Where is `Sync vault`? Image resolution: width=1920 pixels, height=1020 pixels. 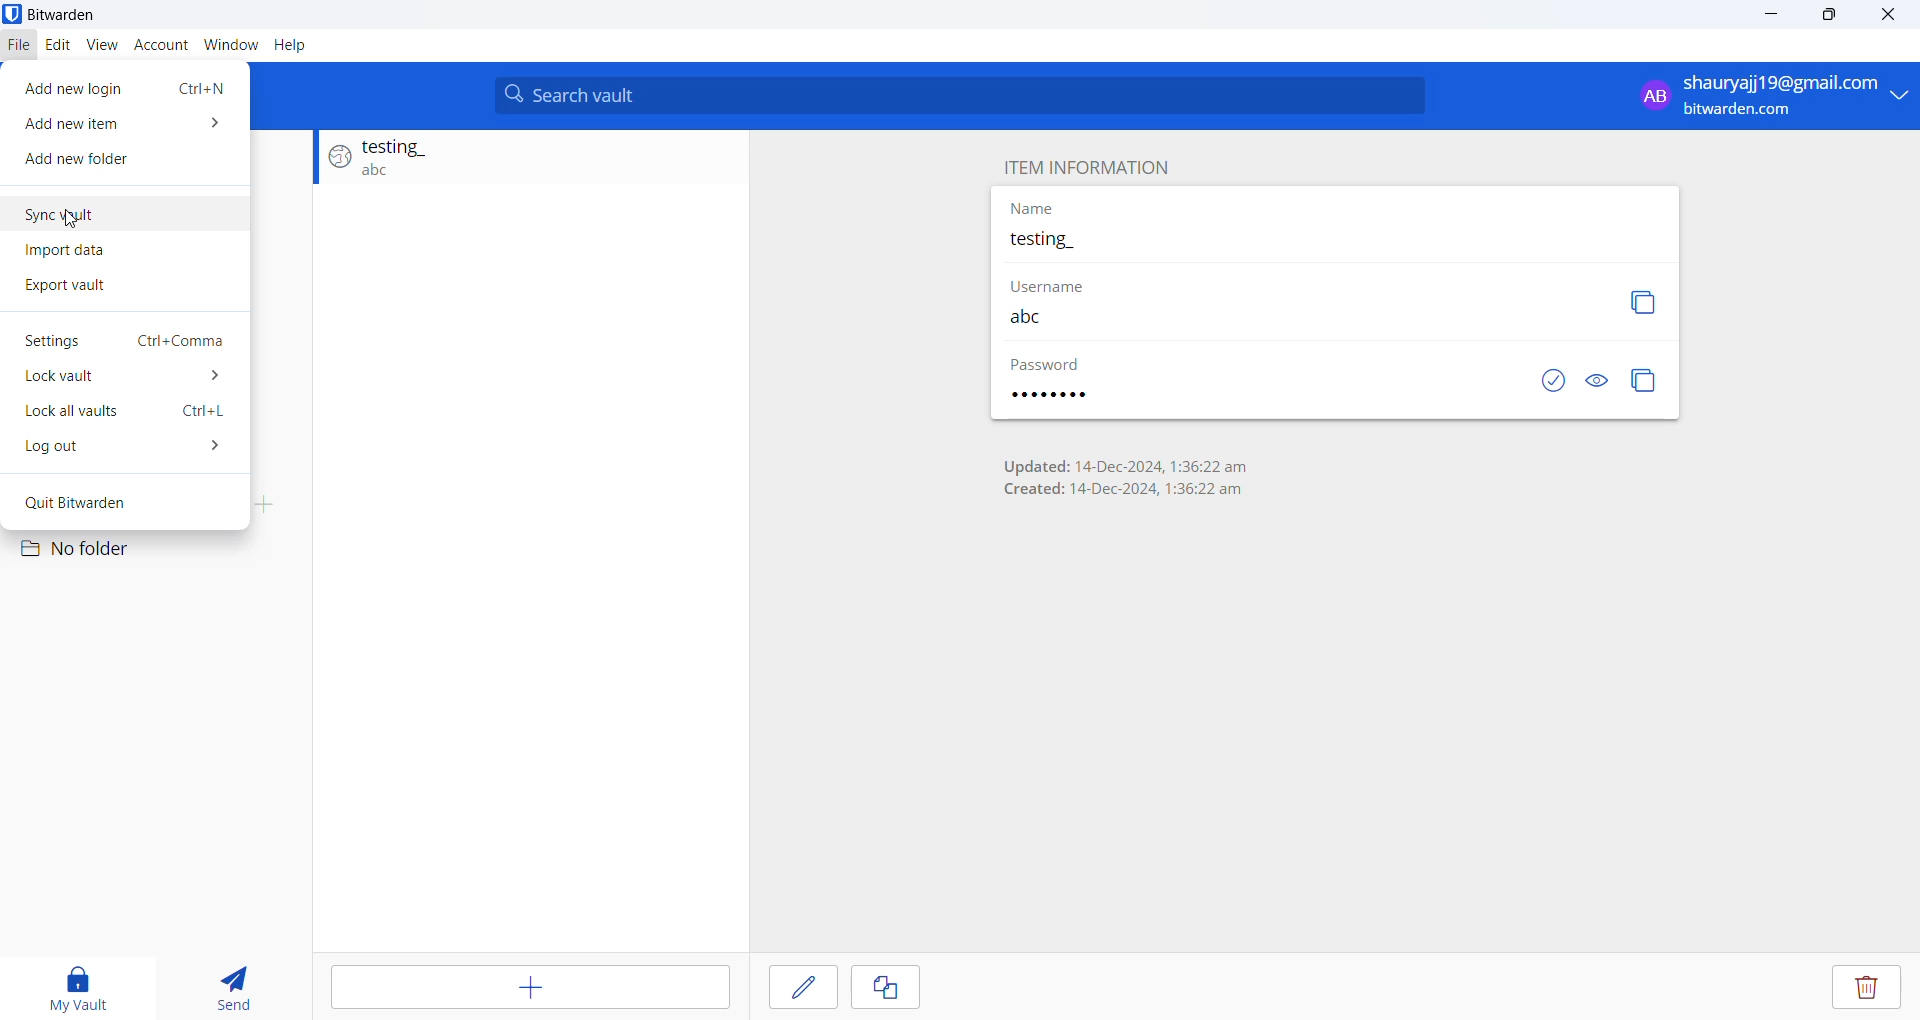 Sync vault is located at coordinates (127, 216).